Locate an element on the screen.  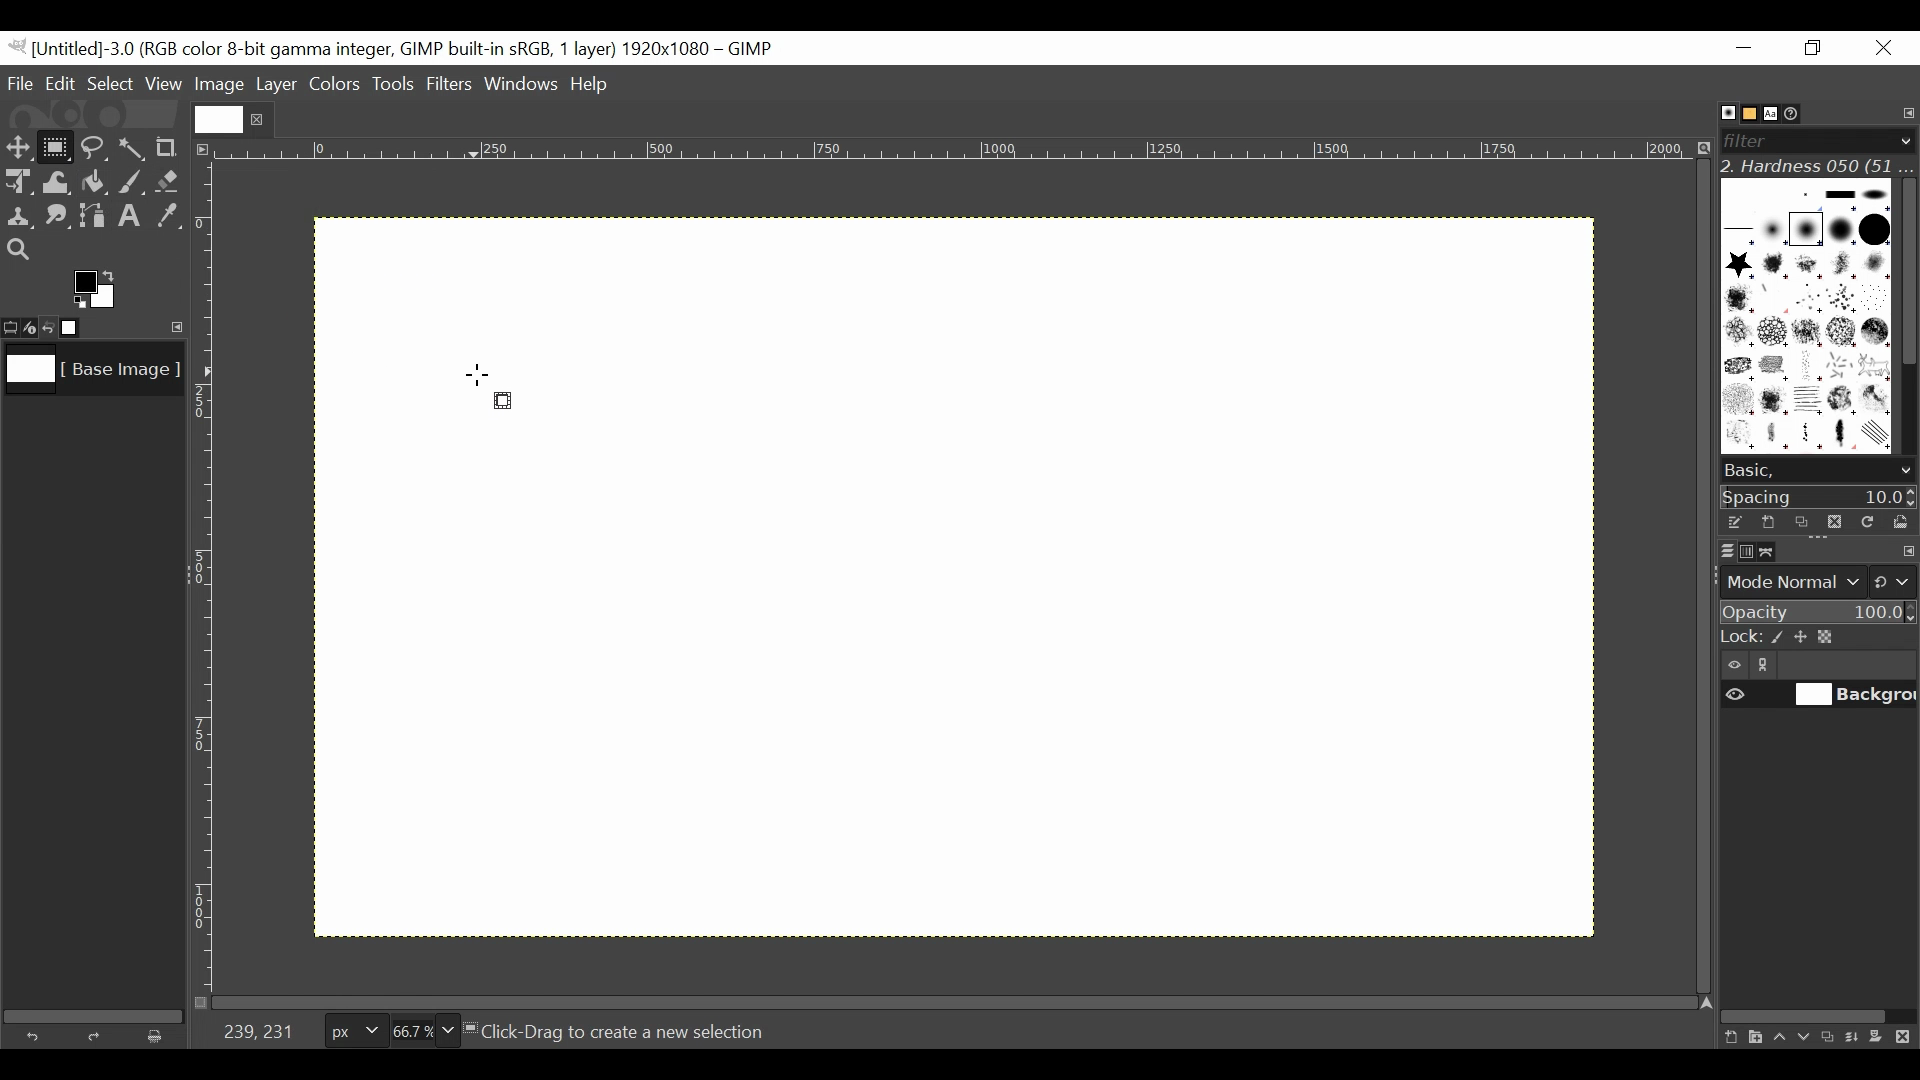
Current file is located at coordinates (220, 116).